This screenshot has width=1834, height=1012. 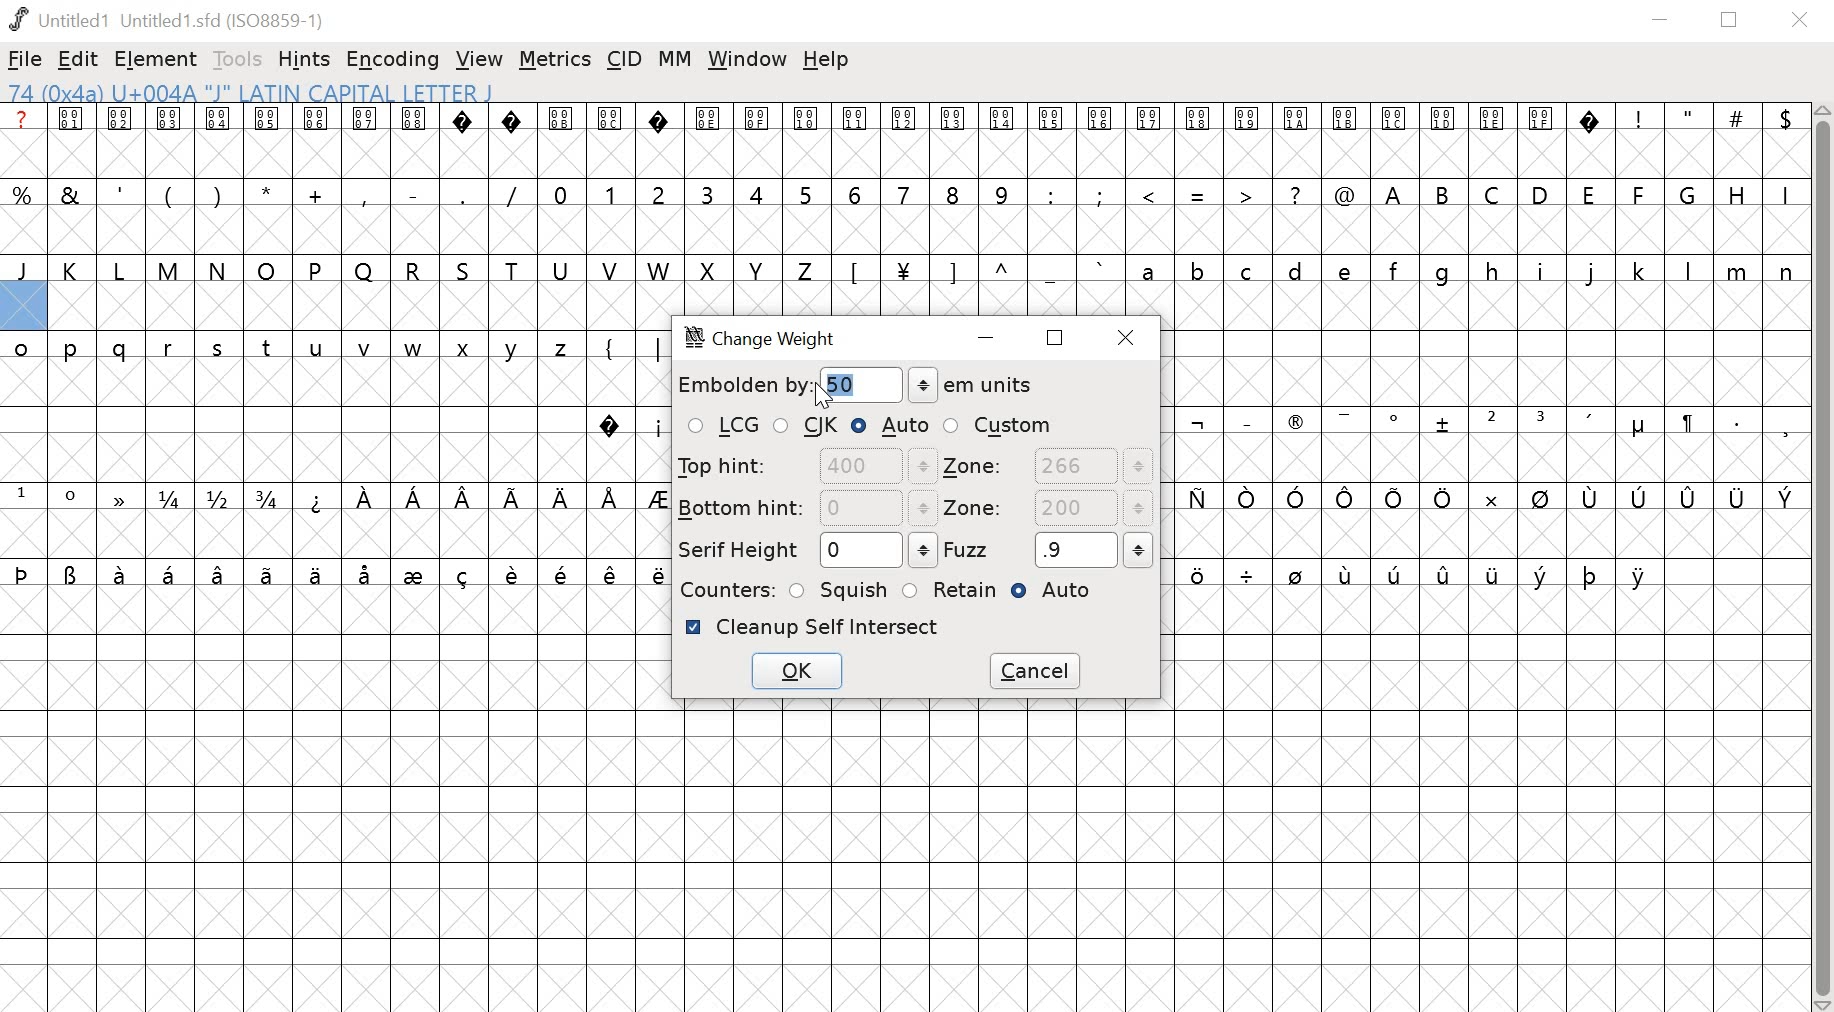 I want to click on symbols, so click(x=1483, y=499).